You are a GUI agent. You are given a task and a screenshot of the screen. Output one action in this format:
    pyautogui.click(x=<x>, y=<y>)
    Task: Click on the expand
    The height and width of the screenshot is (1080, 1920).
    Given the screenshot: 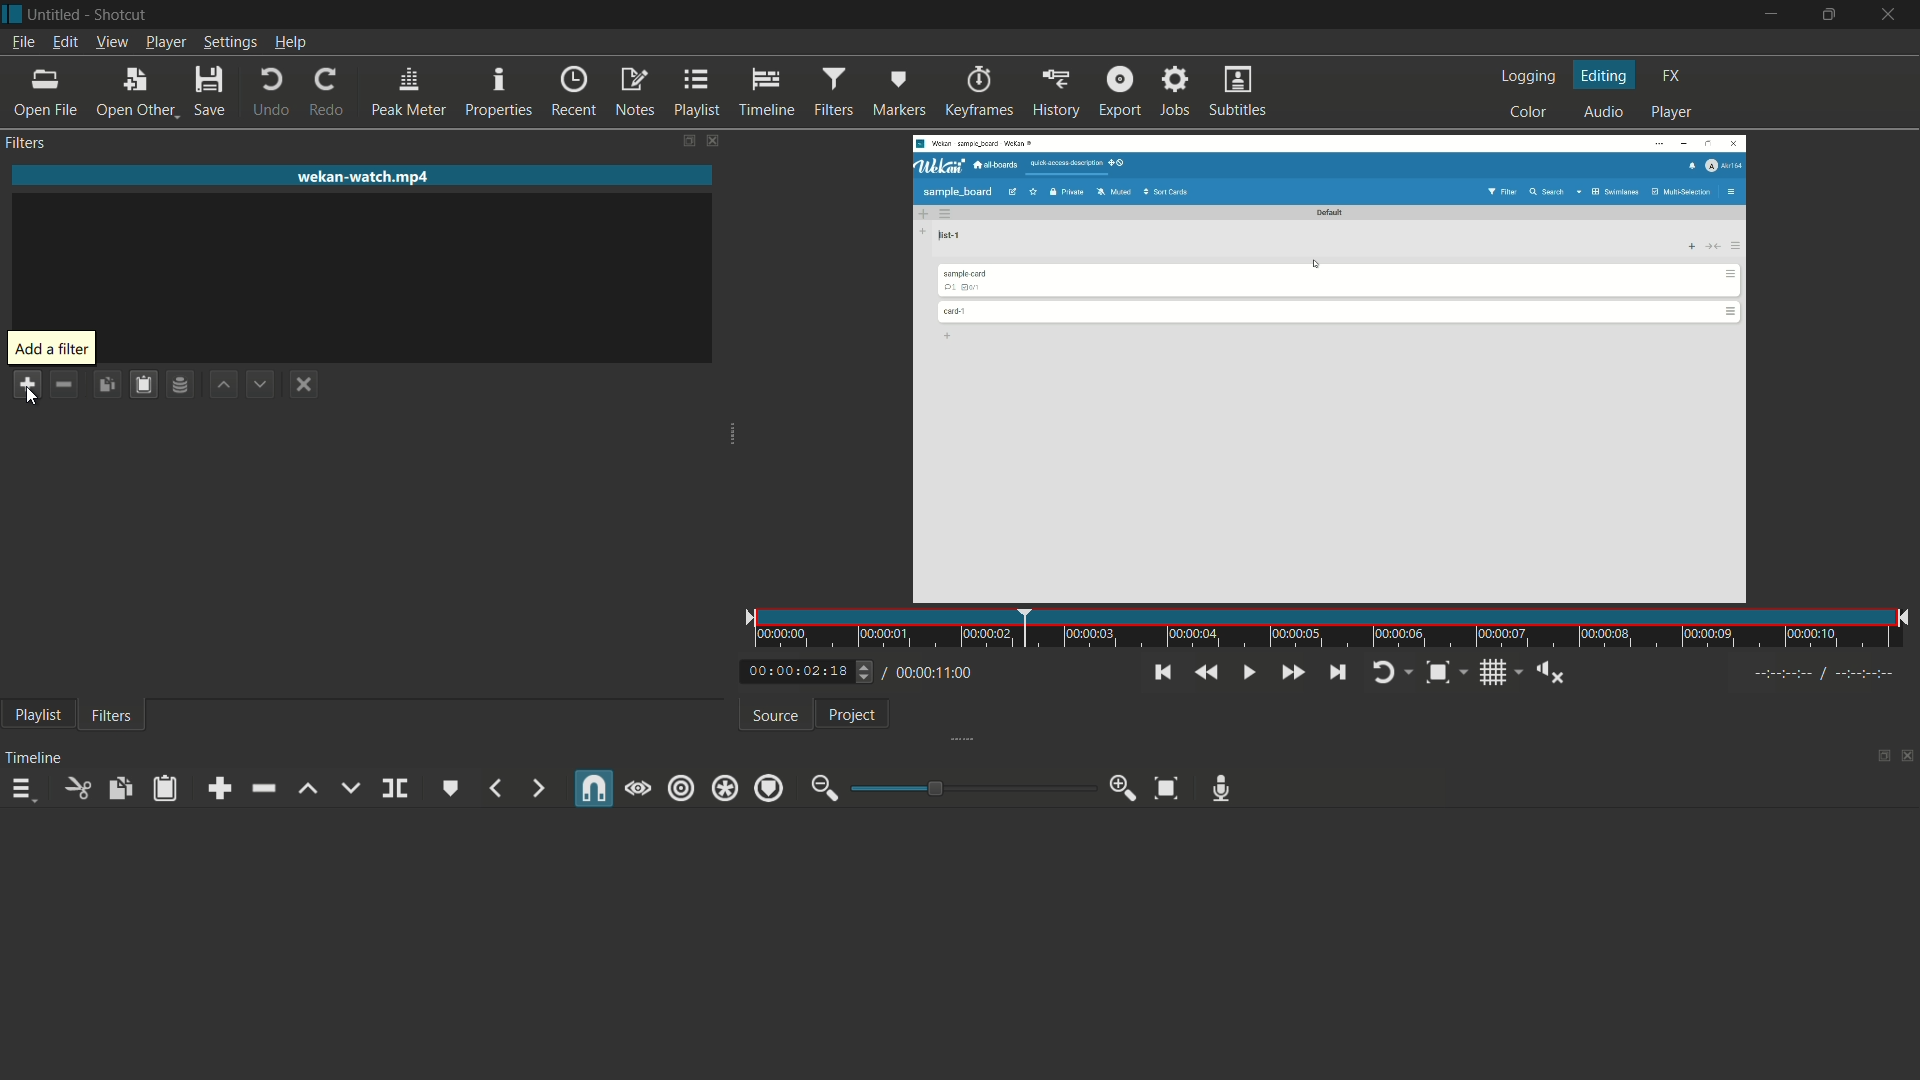 What is the action you would take?
    pyautogui.click(x=970, y=737)
    